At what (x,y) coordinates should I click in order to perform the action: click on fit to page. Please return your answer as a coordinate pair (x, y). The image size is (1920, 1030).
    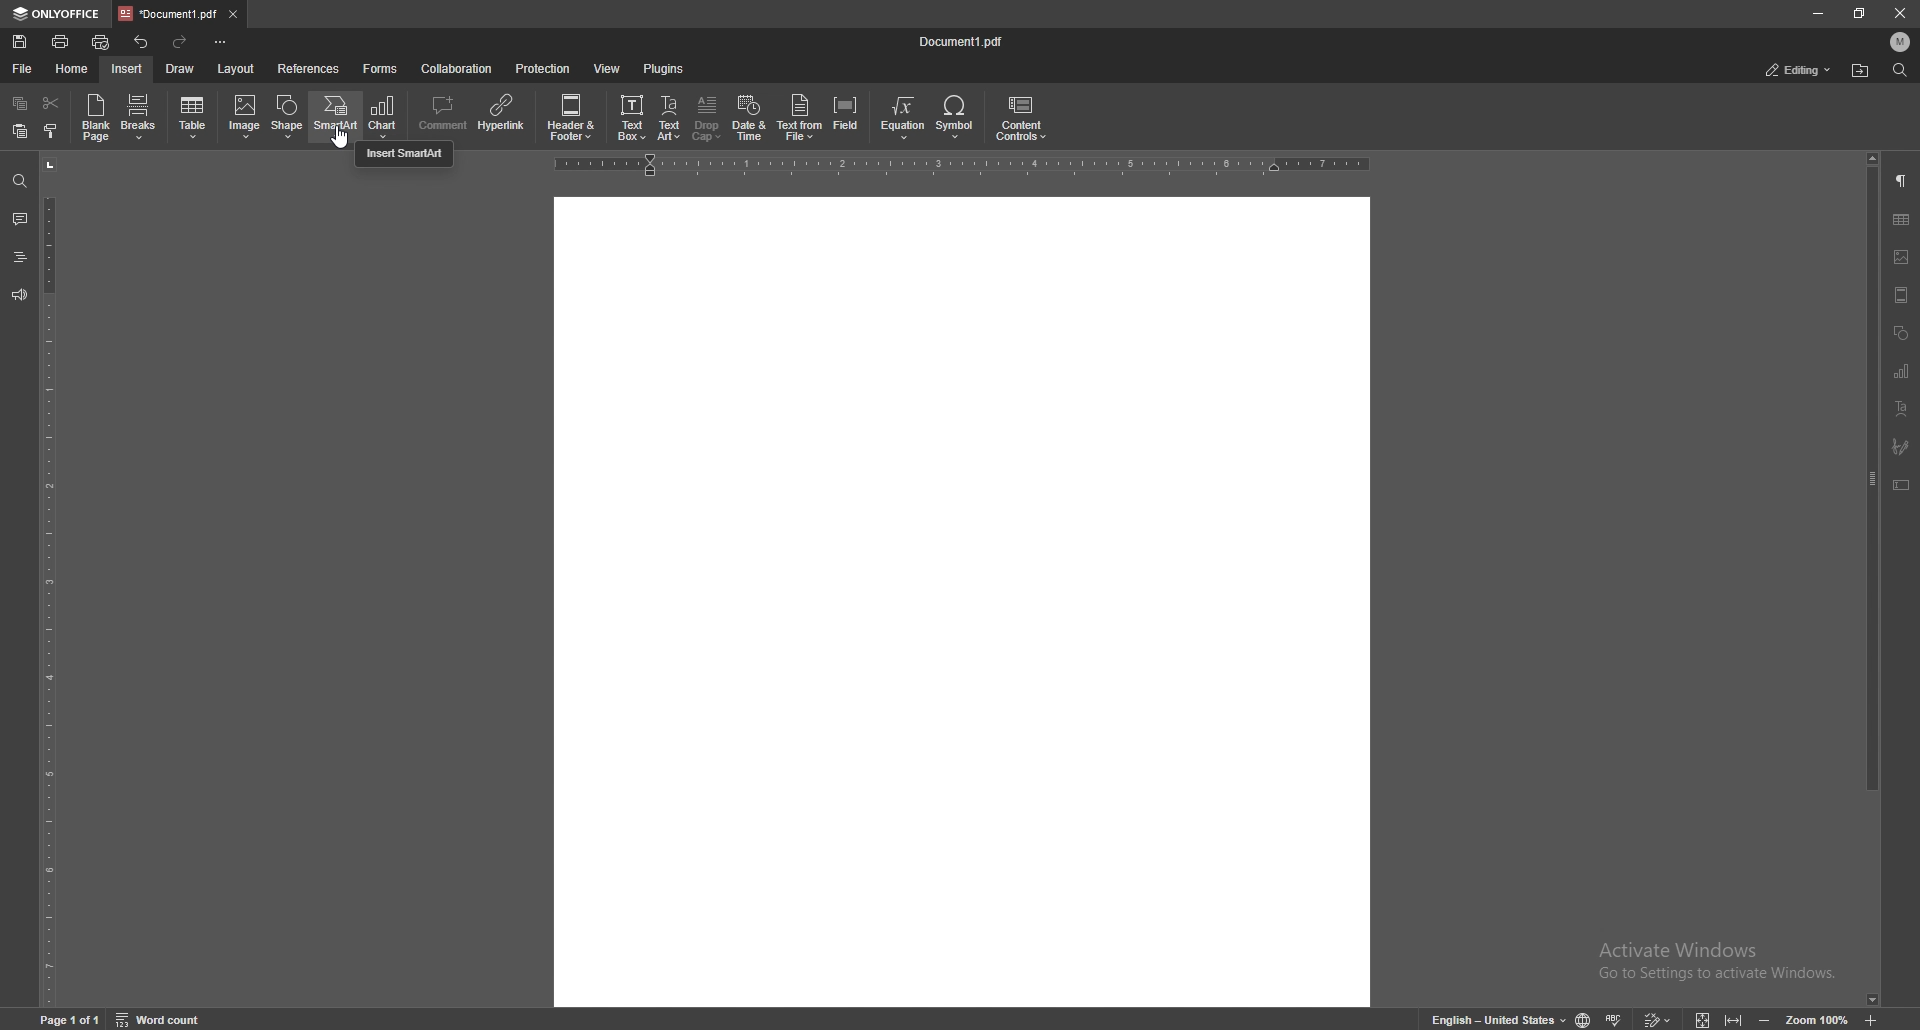
    Looking at the image, I should click on (1703, 1017).